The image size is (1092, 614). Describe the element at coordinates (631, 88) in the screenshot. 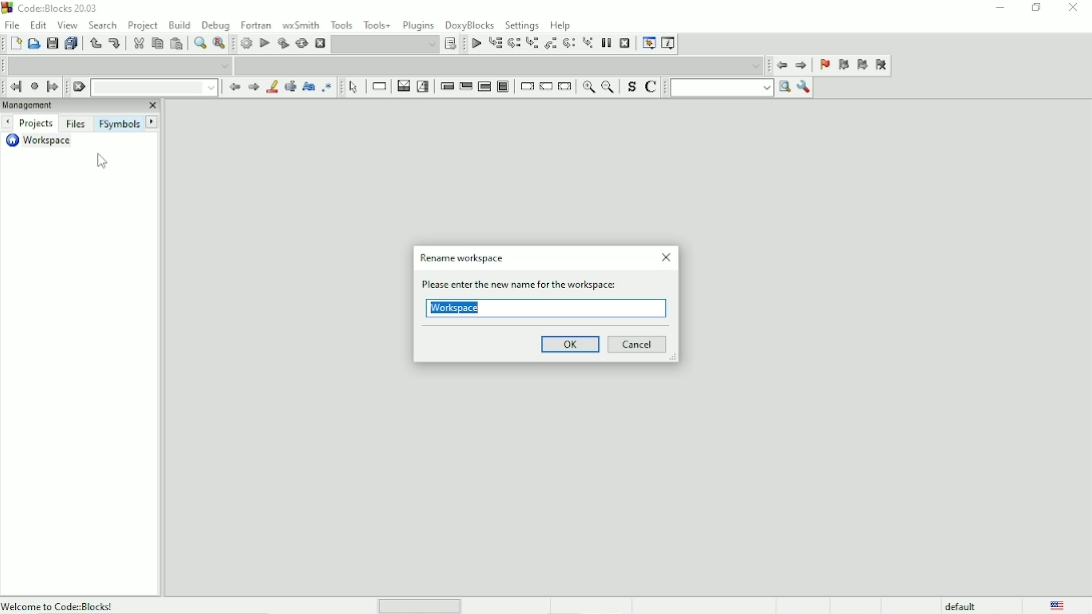

I see `Toggle source` at that location.